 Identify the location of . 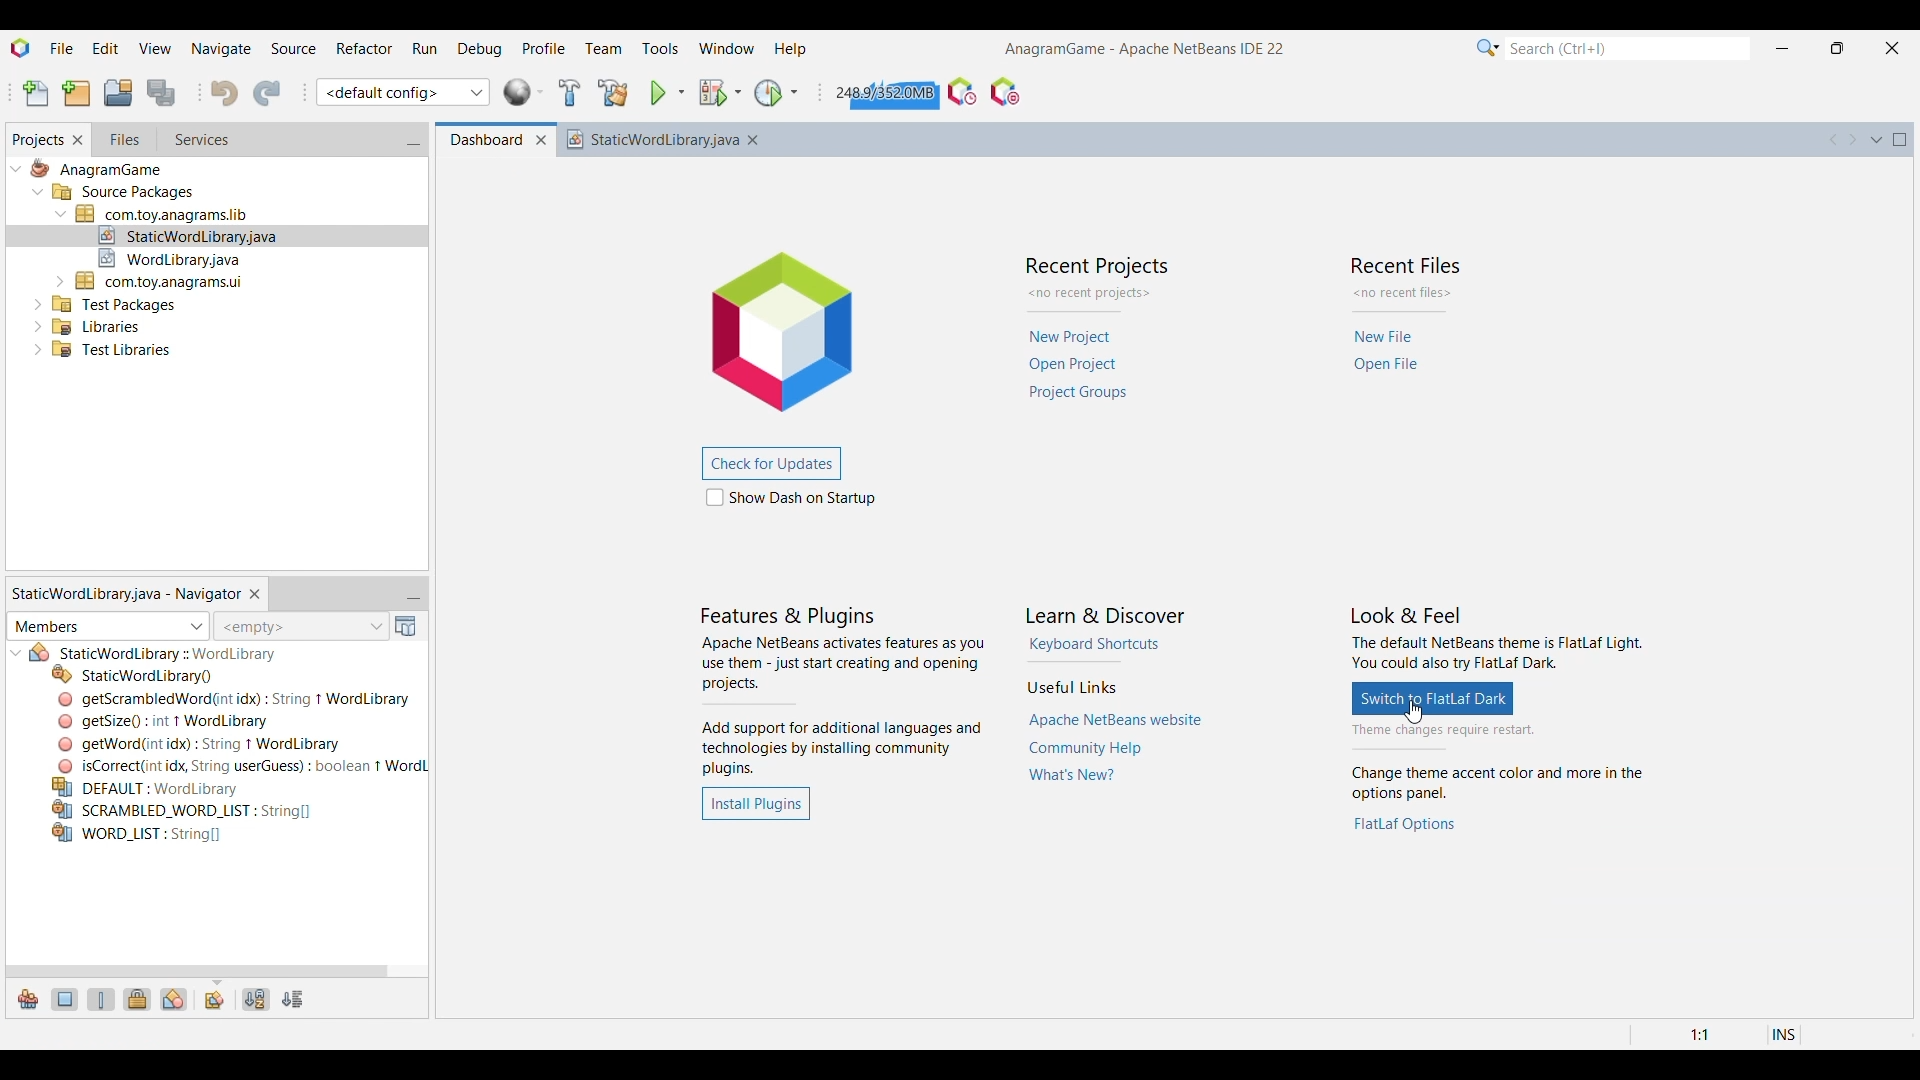
(137, 836).